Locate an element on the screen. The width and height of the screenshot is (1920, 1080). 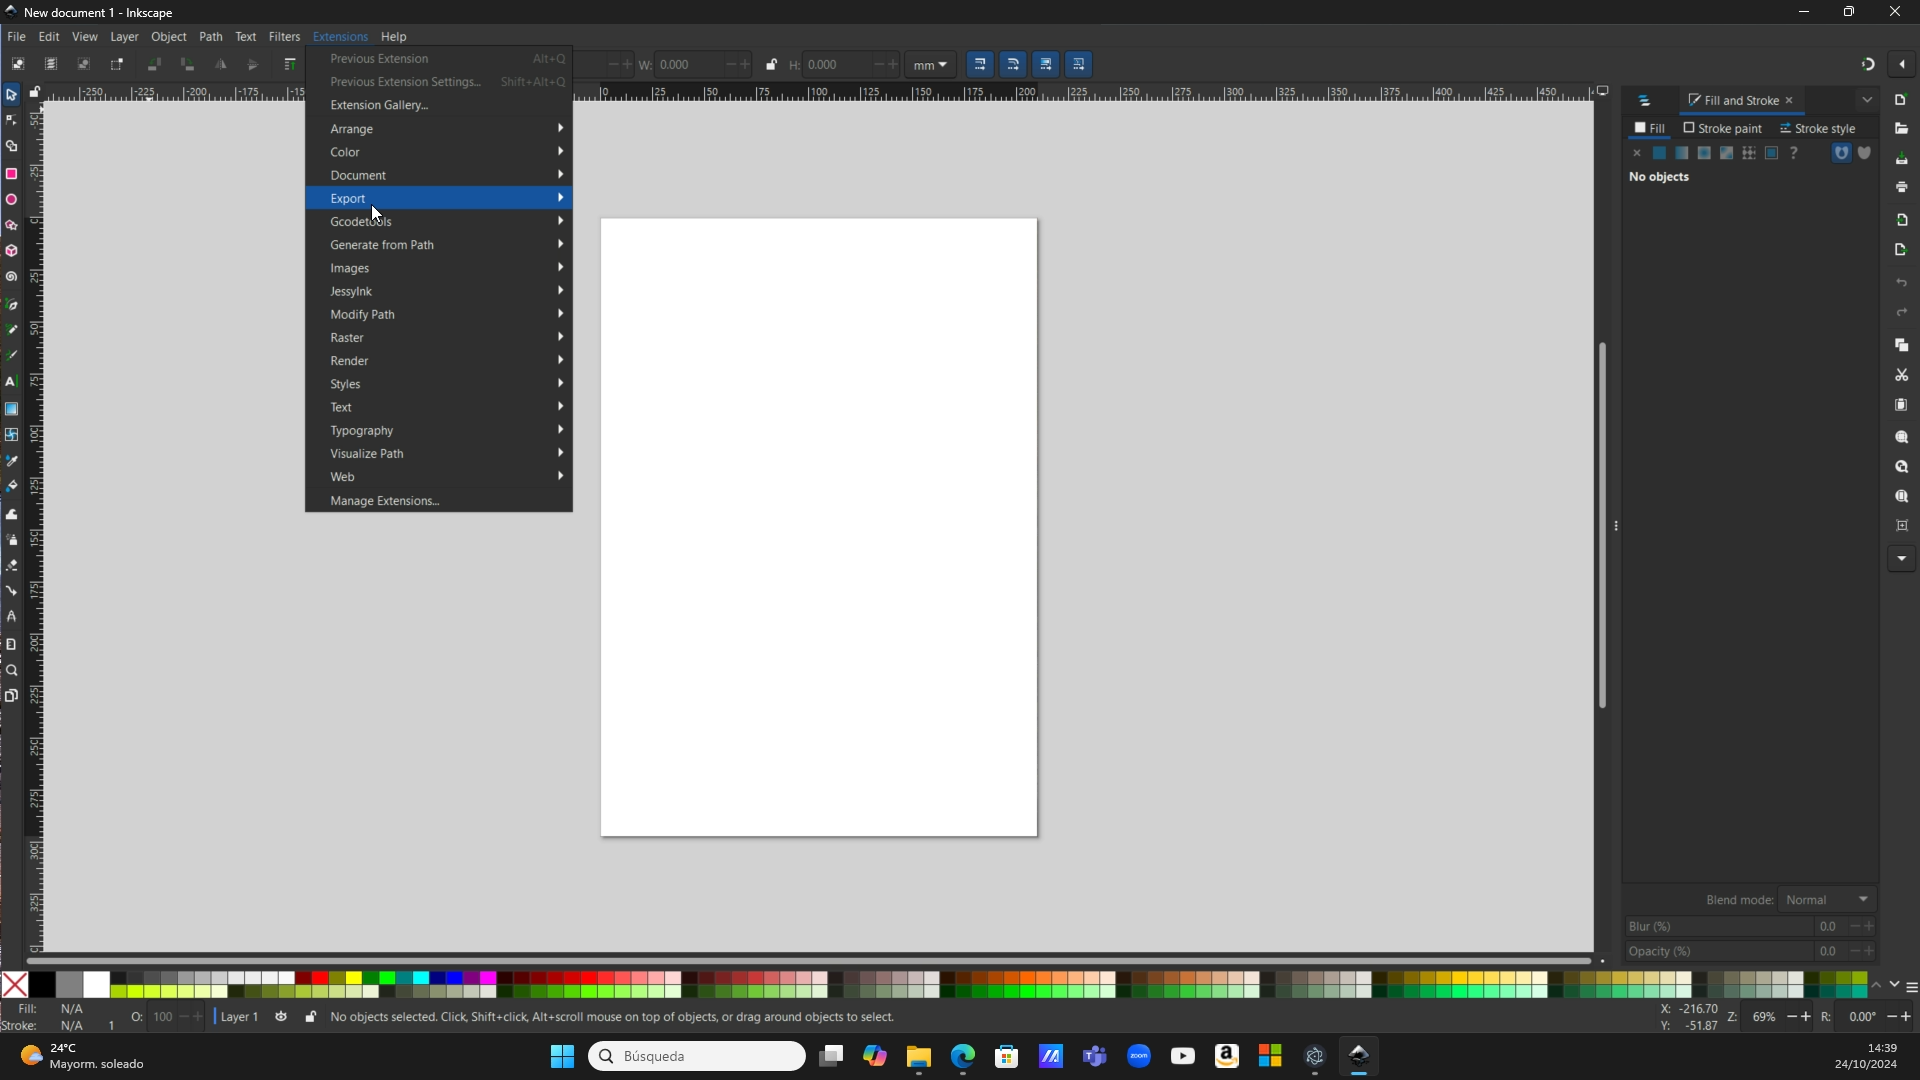
Generate from Path is located at coordinates (445, 244).